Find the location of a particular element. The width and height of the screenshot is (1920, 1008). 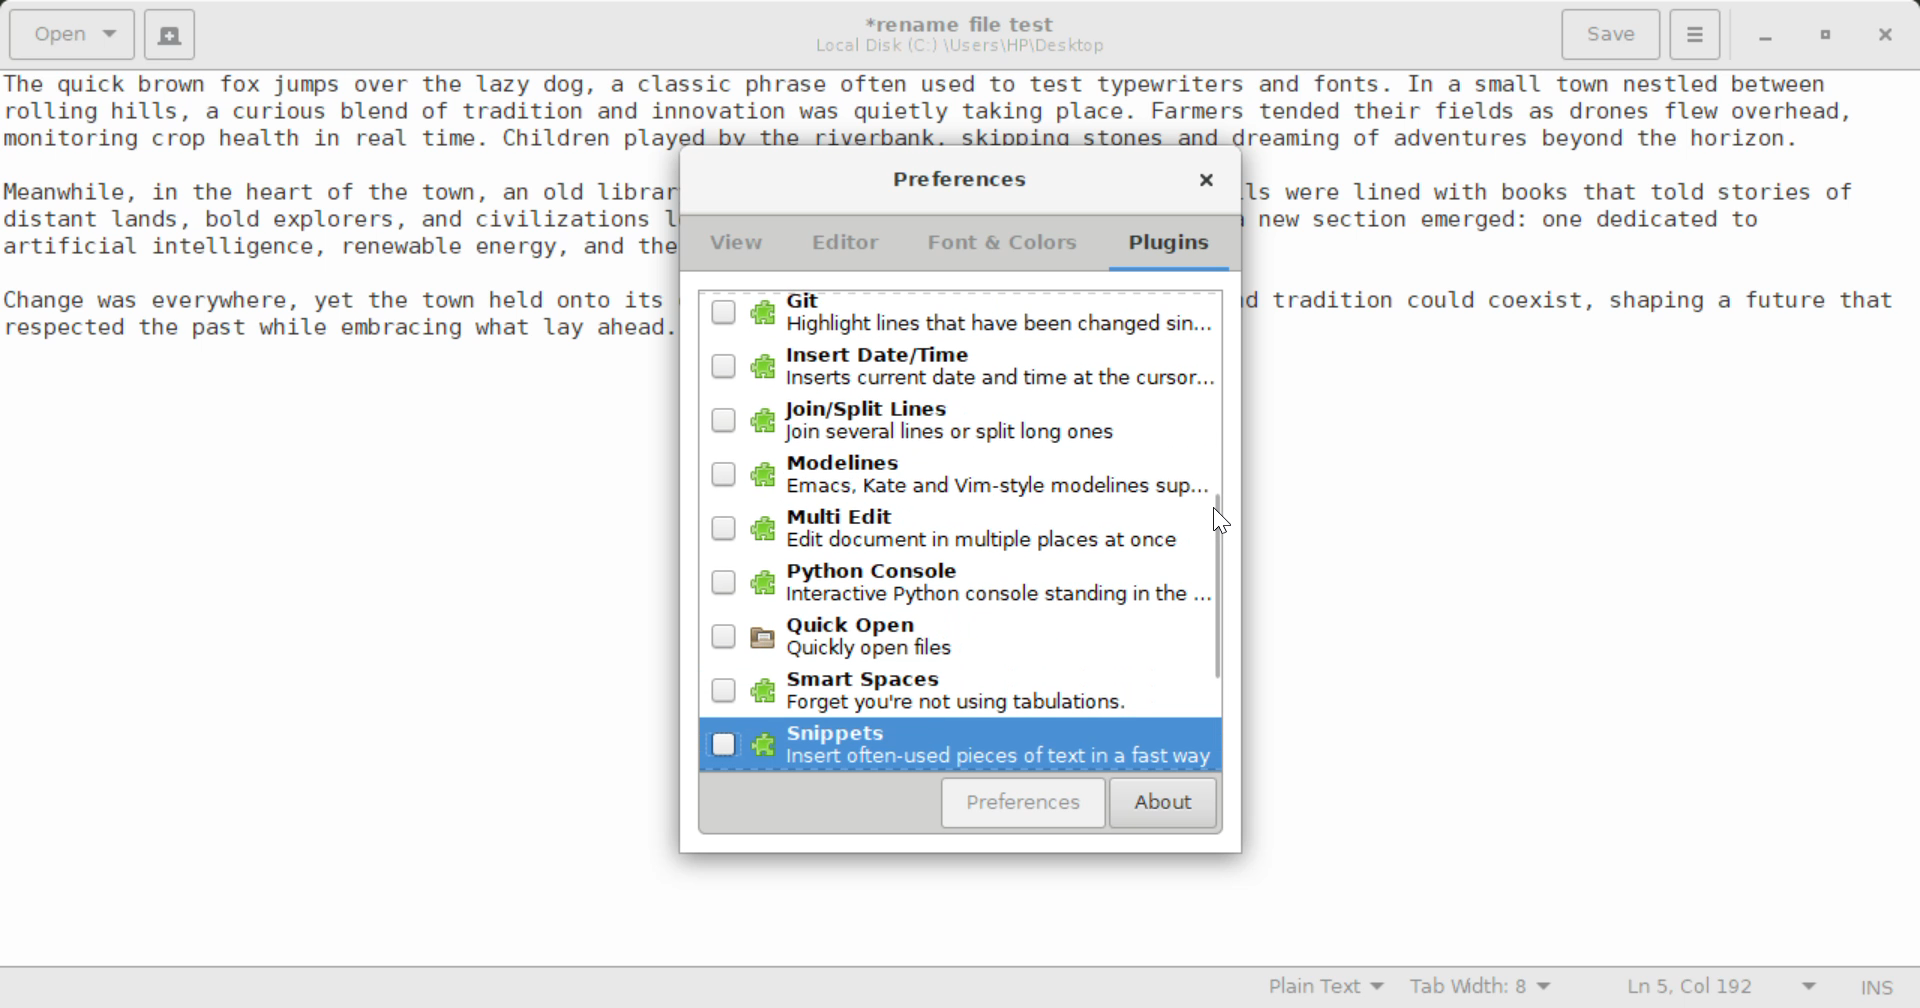

Modelines Plugin Unselected is located at coordinates (958, 477).